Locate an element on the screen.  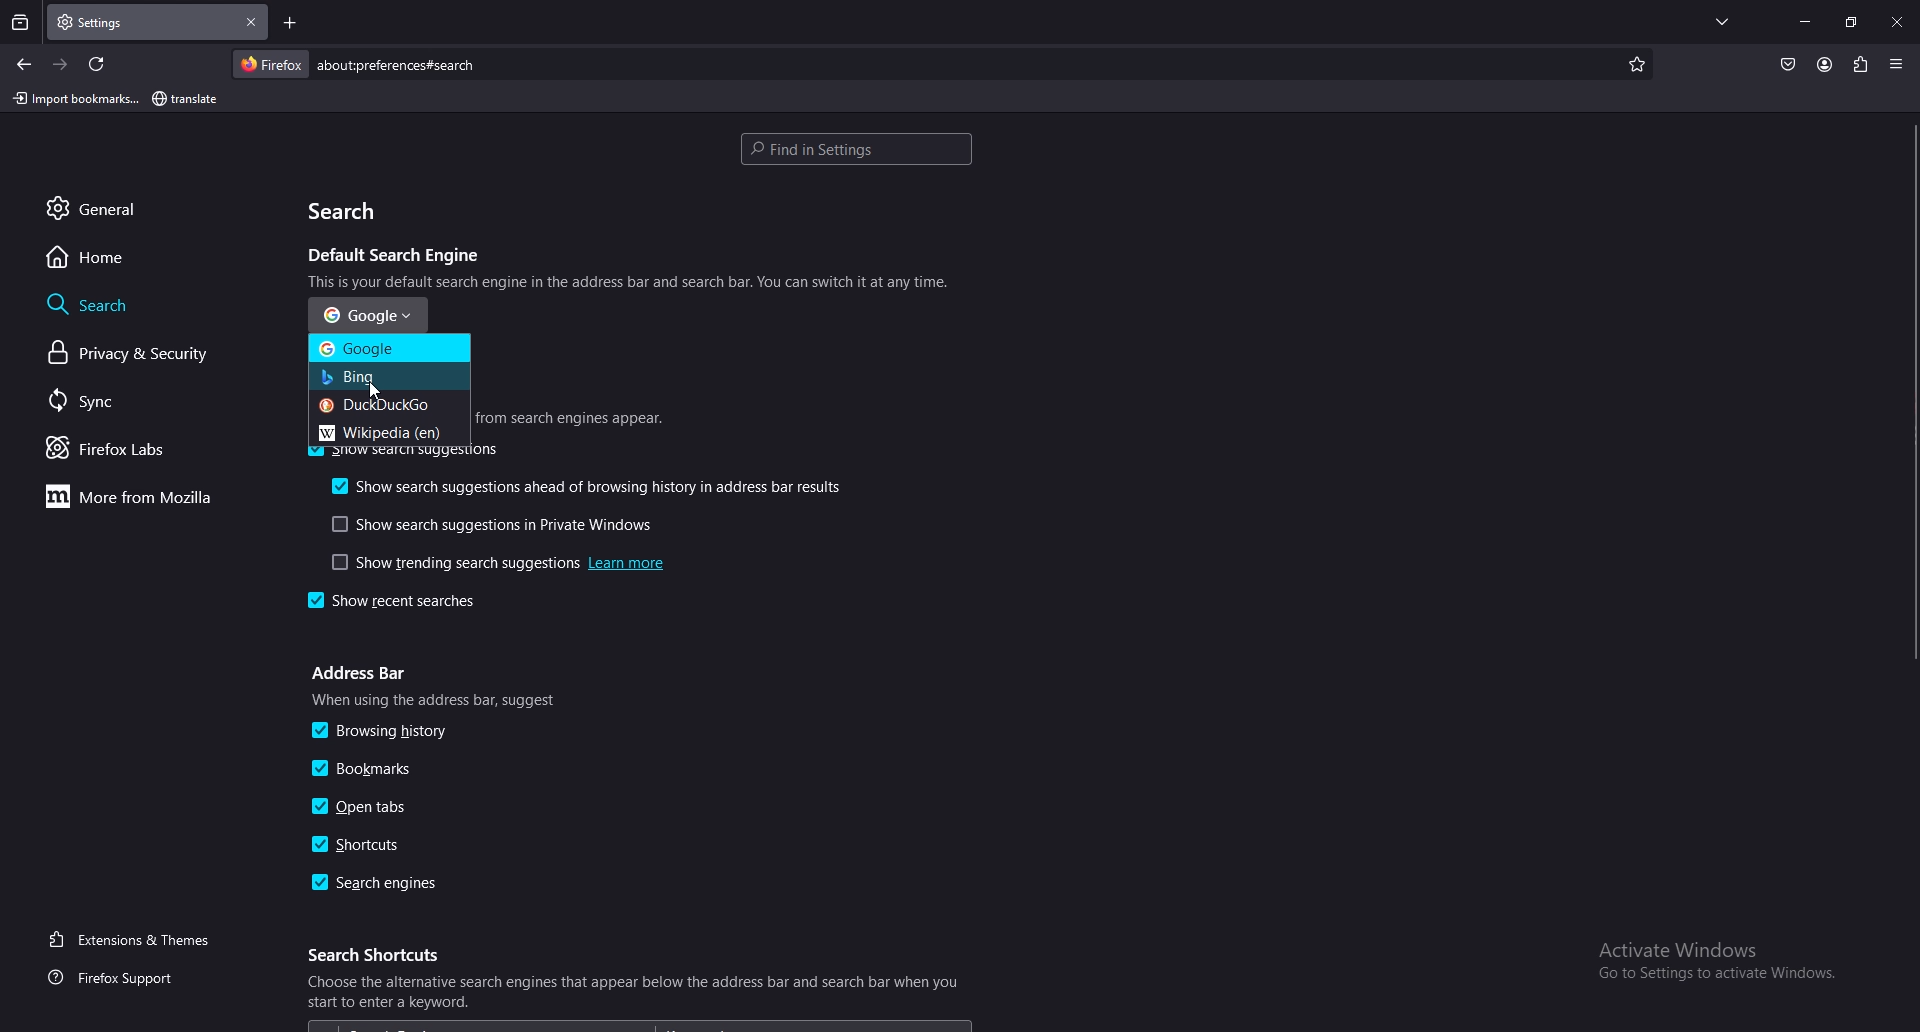
close is located at coordinates (1896, 23).